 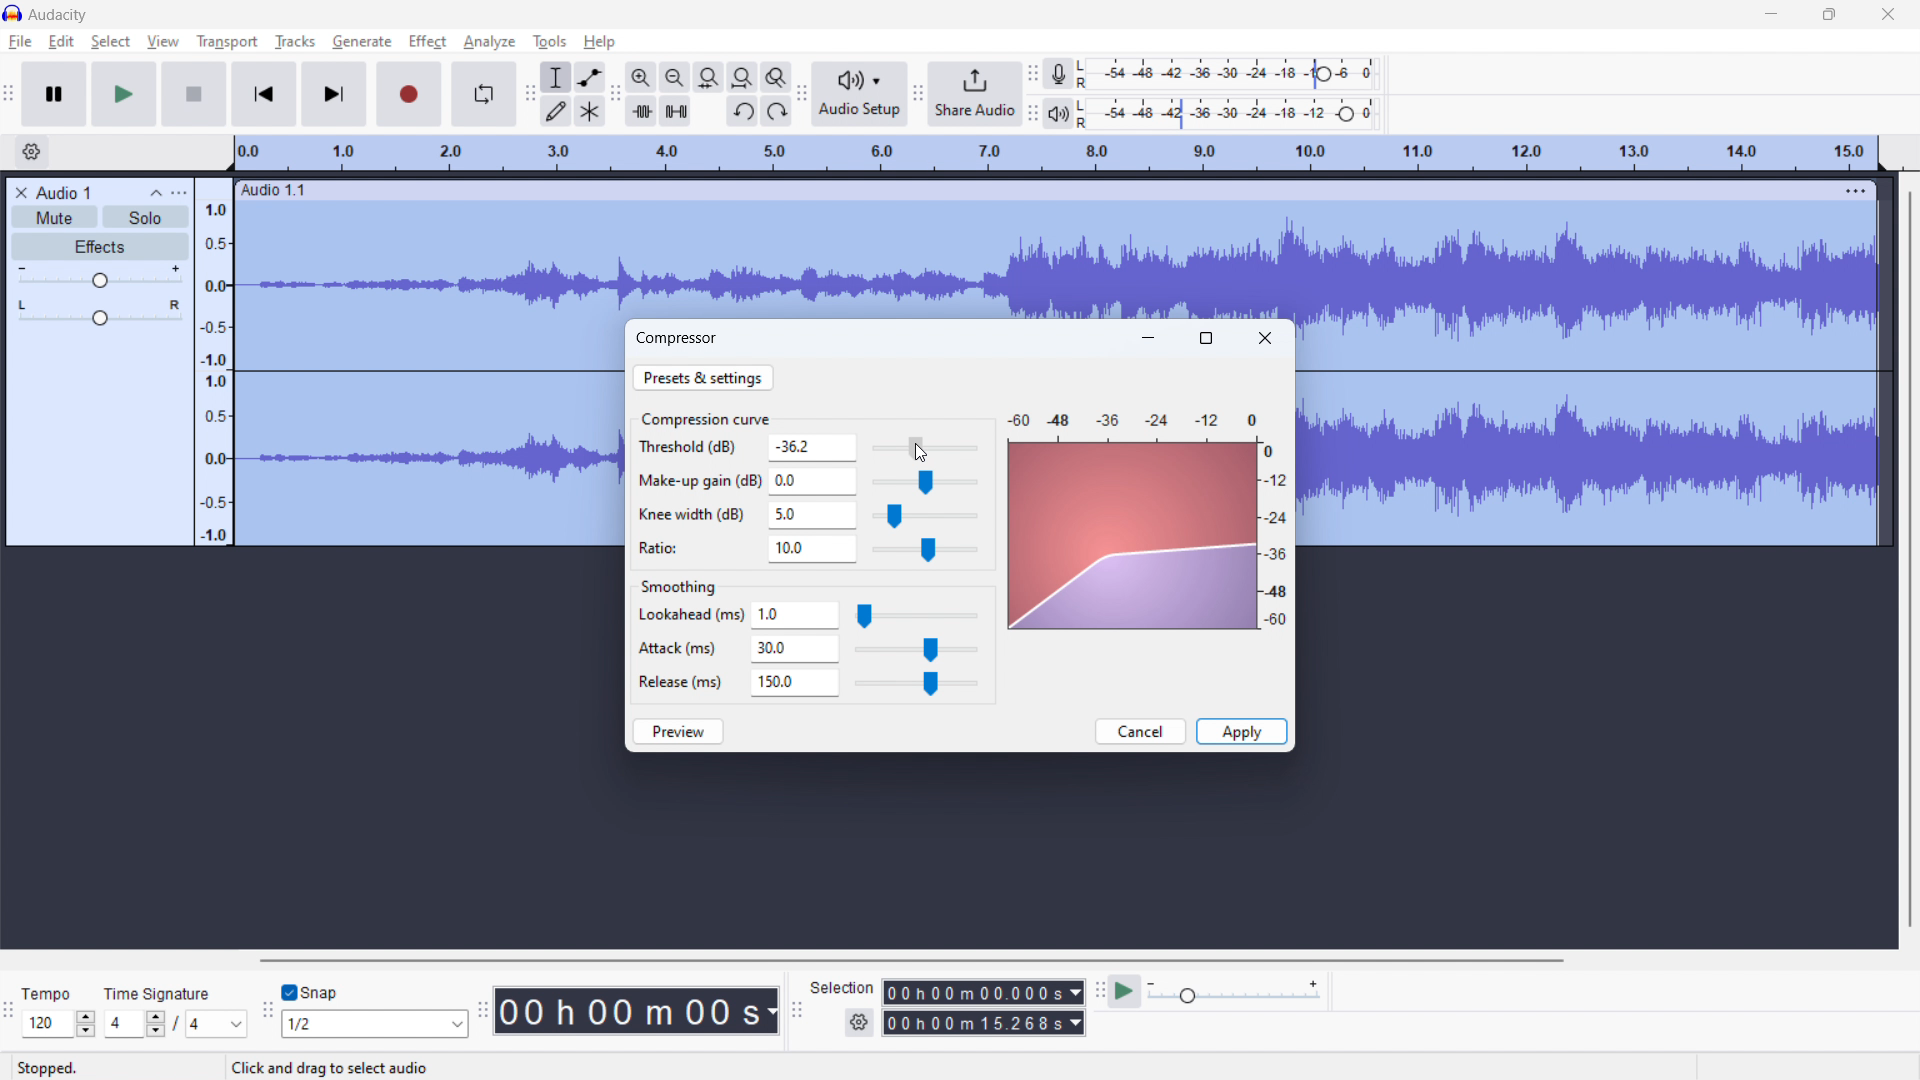 I want to click on play, so click(x=124, y=94).